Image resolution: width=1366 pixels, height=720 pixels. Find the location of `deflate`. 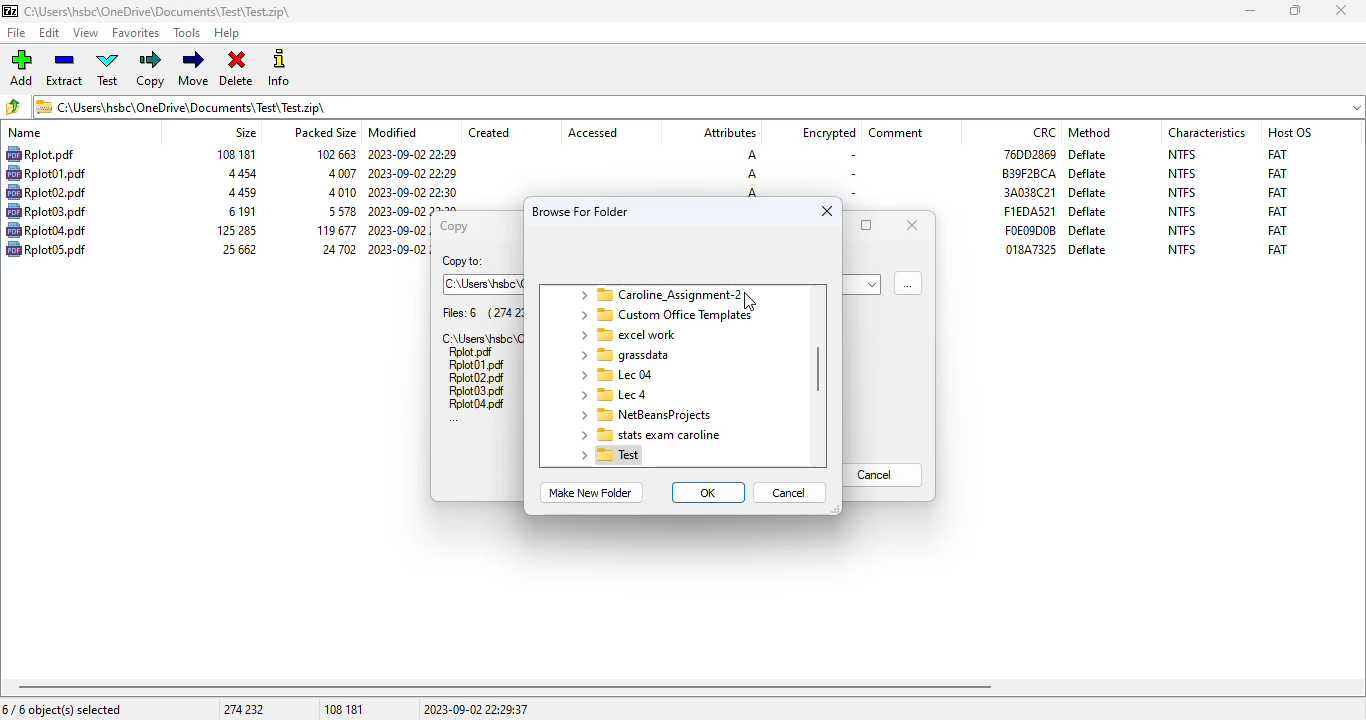

deflate is located at coordinates (1088, 192).